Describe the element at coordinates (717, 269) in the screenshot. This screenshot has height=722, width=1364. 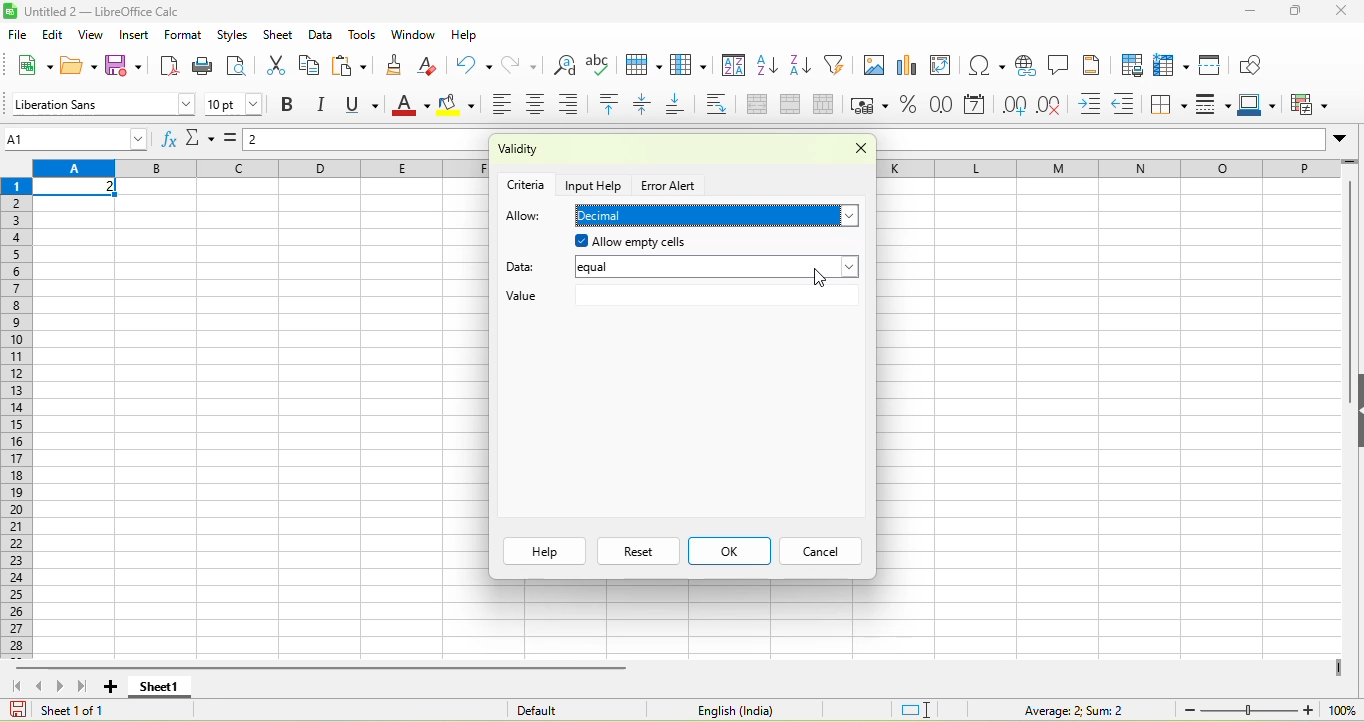
I see `equal` at that location.